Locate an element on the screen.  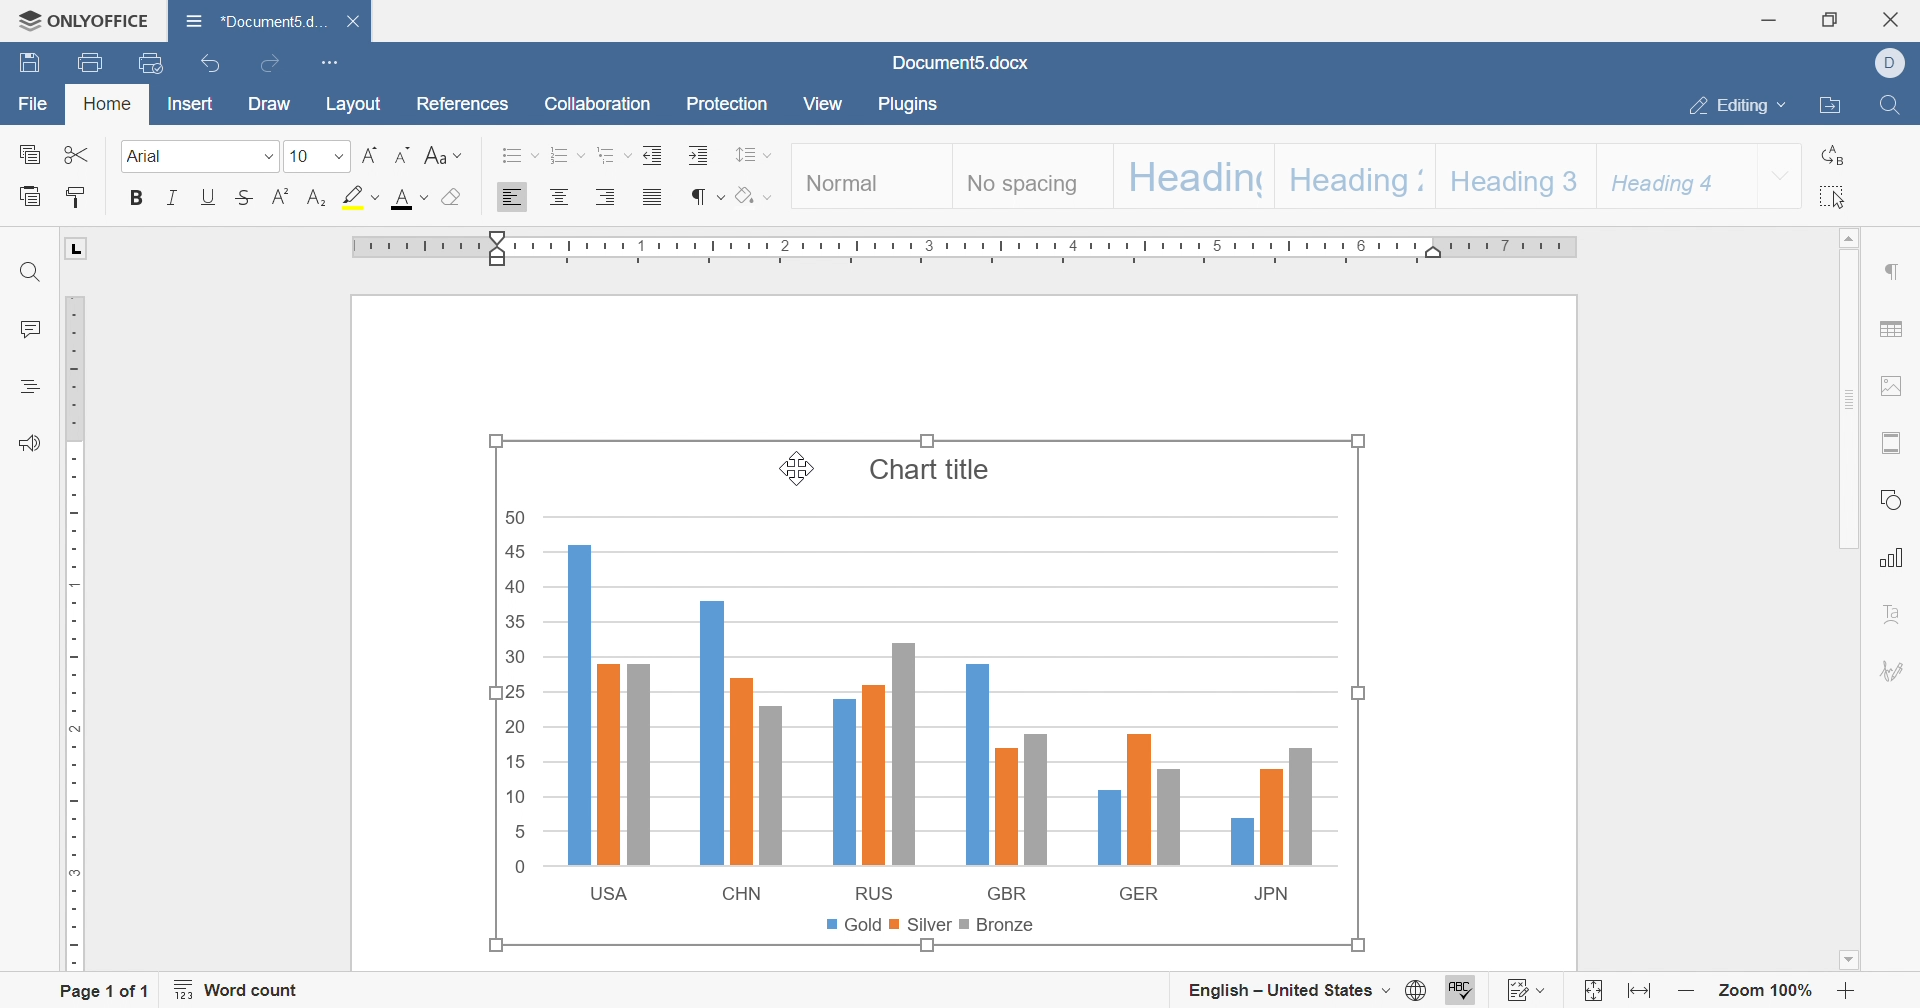
decrease indent is located at coordinates (652, 155).